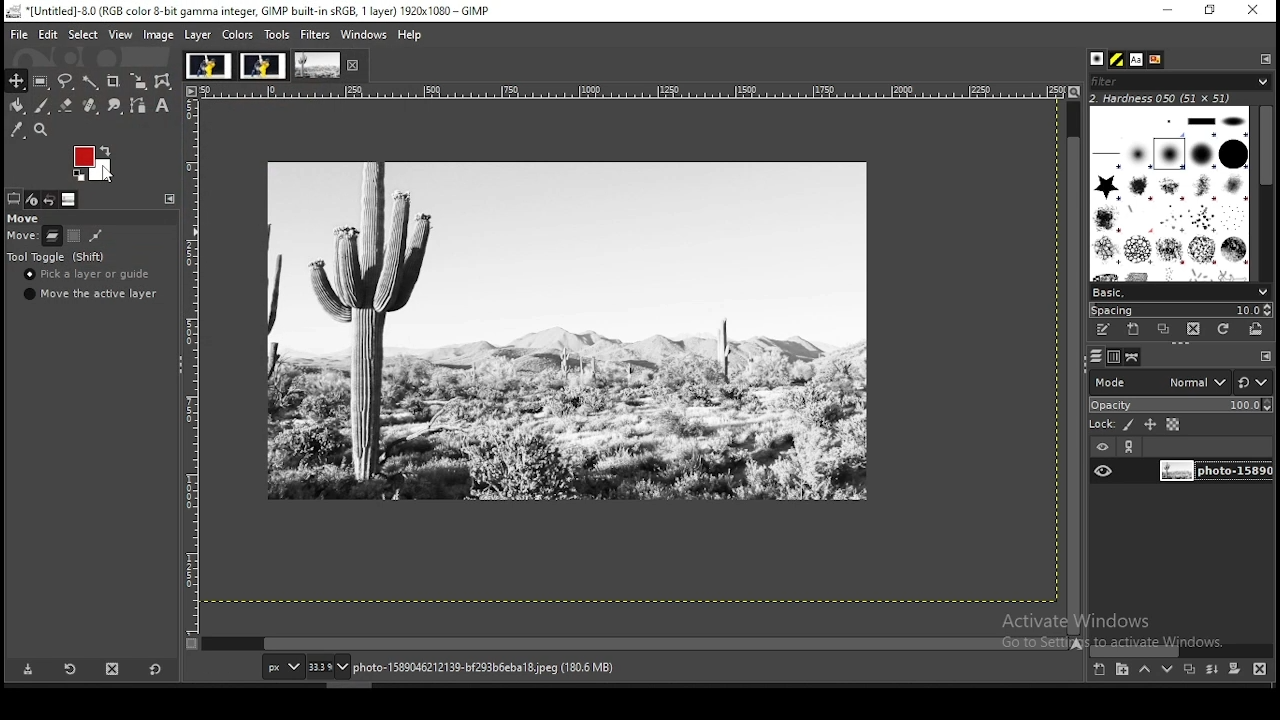  Describe the element at coordinates (1156, 60) in the screenshot. I see `document history` at that location.